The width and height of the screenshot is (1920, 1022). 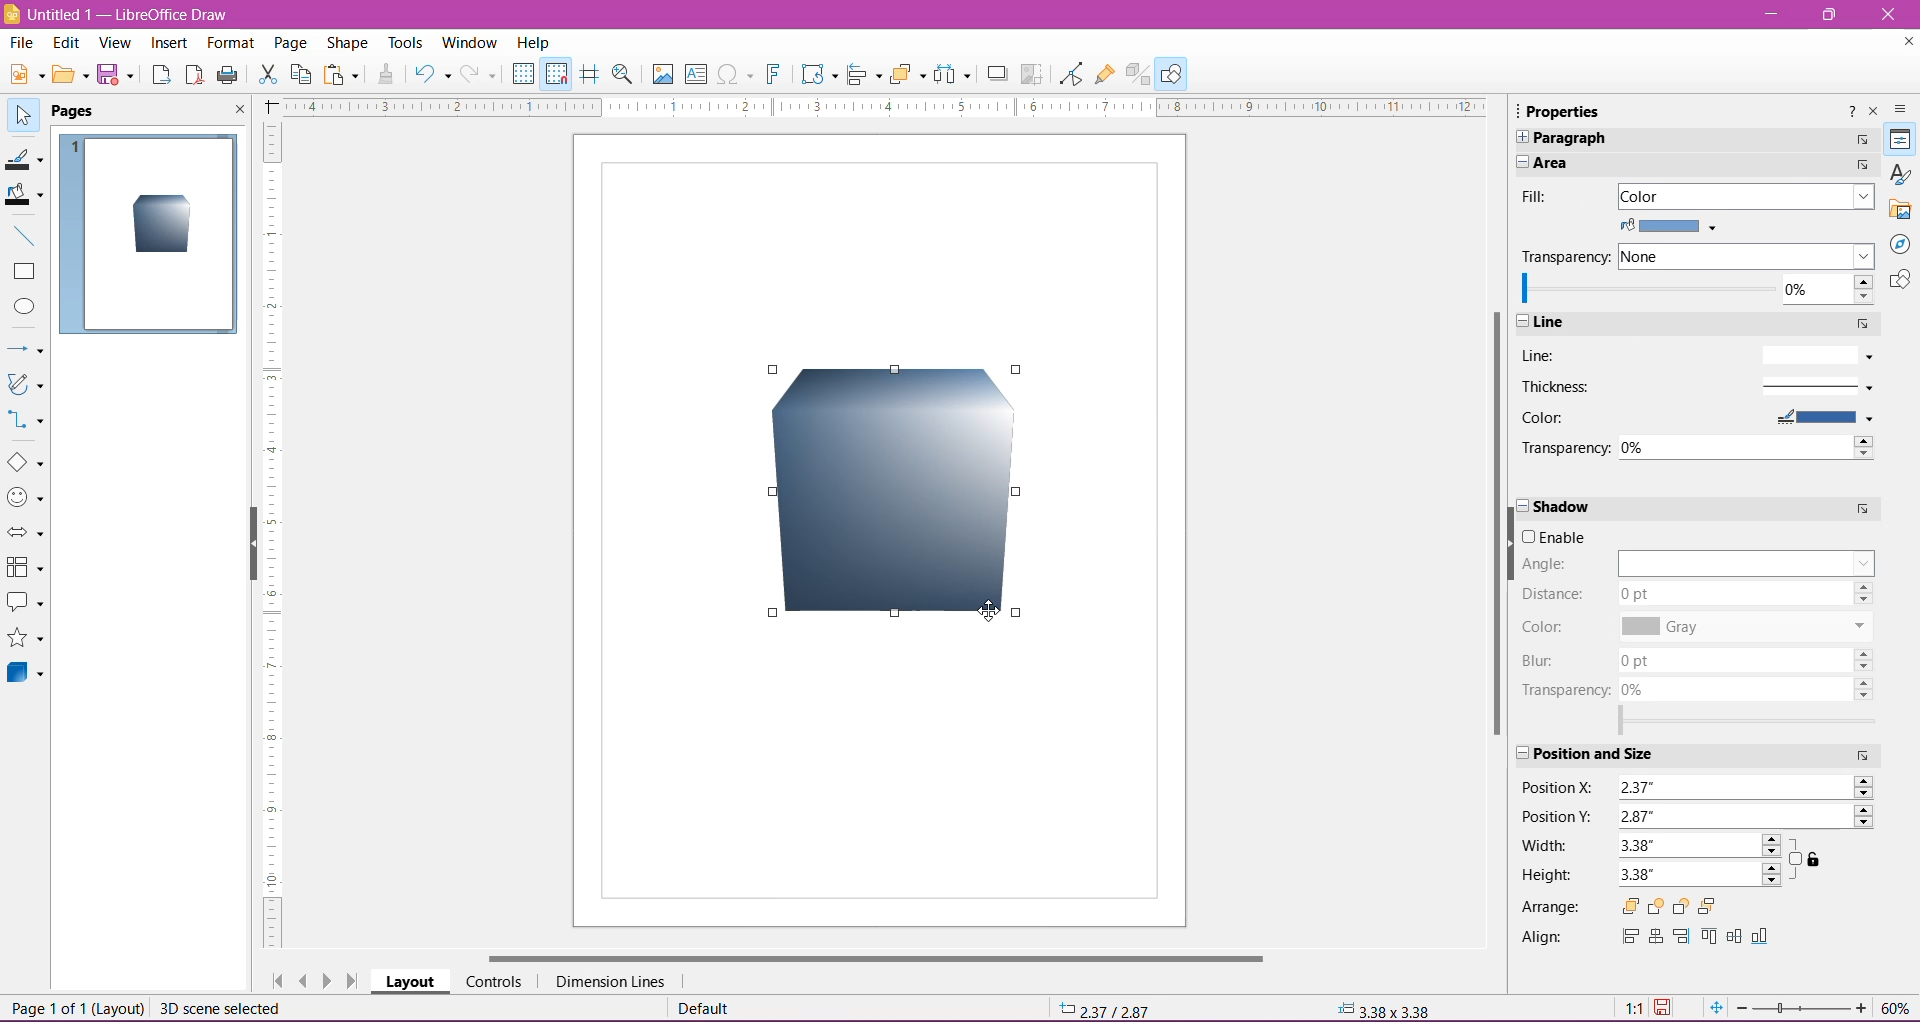 What do you see at coordinates (24, 157) in the screenshot?
I see `Line Color` at bounding box center [24, 157].